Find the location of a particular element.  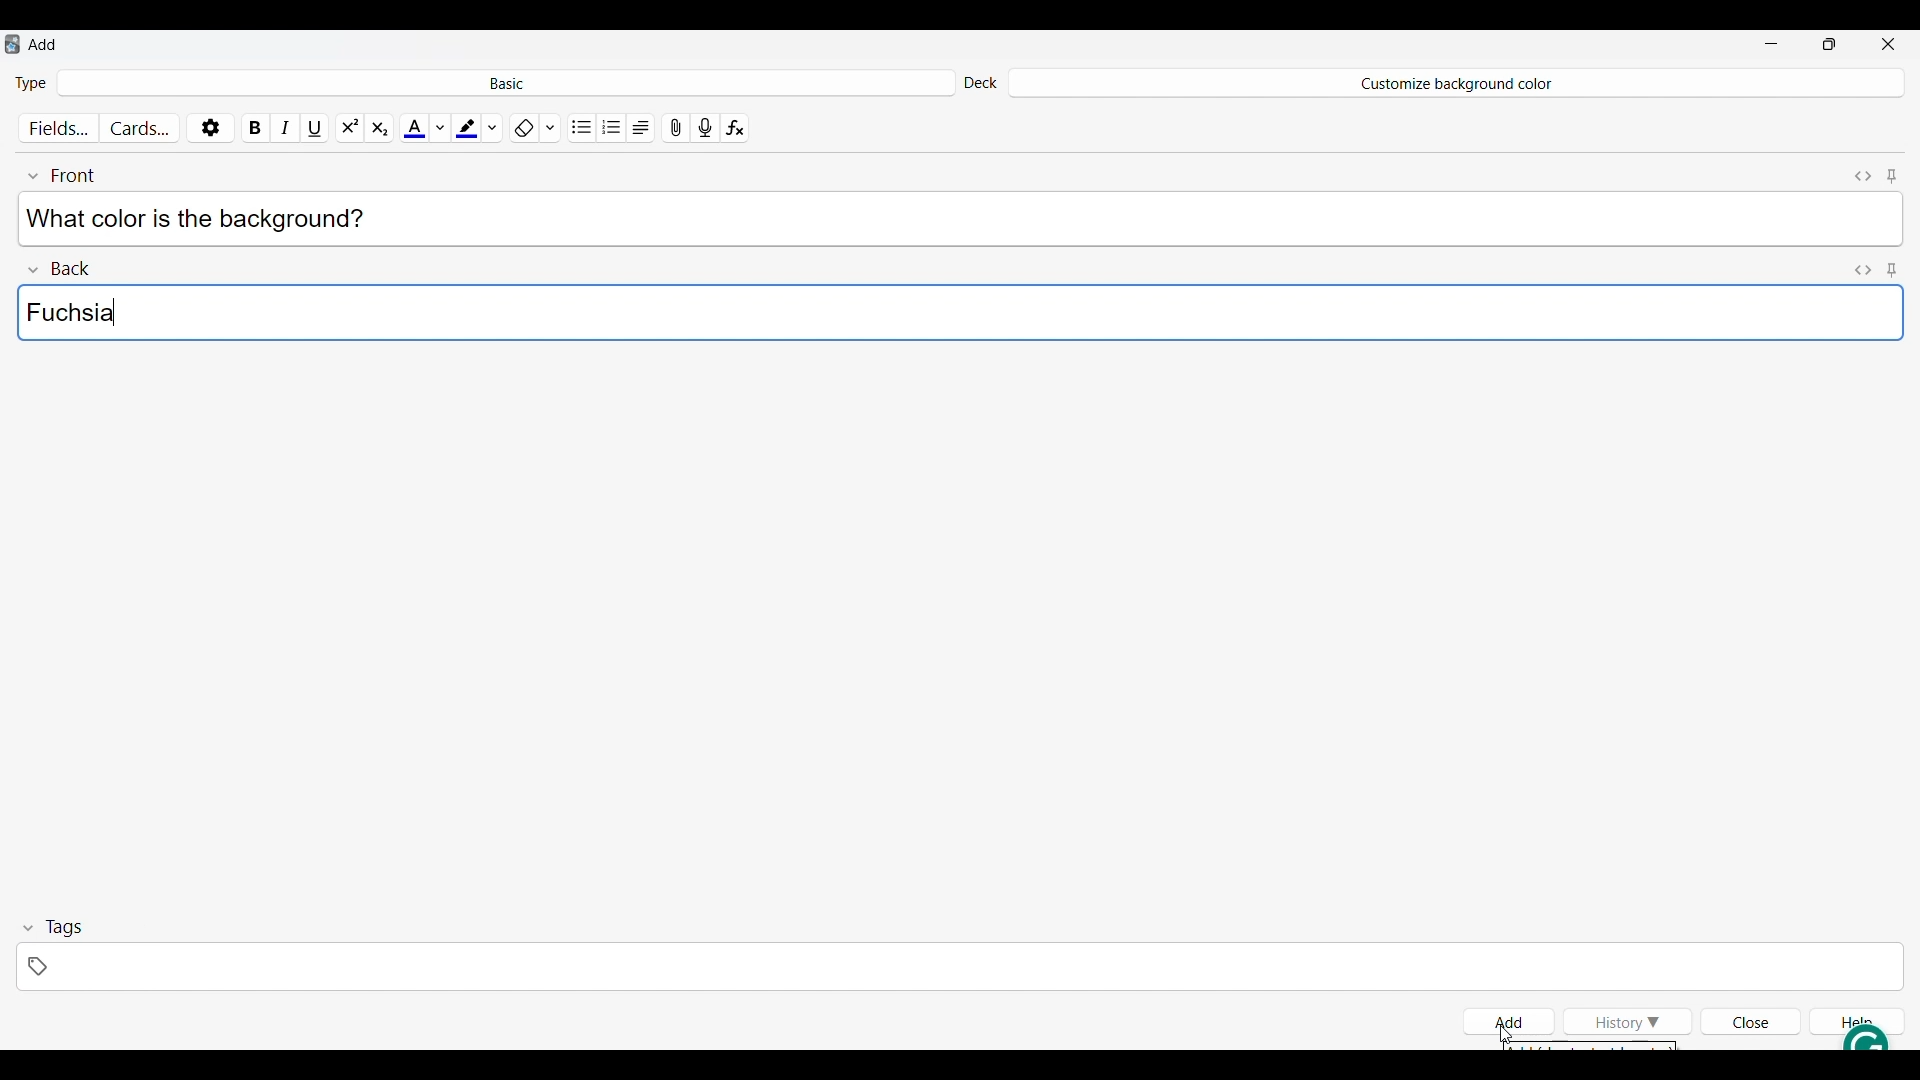

Record audio is located at coordinates (705, 125).